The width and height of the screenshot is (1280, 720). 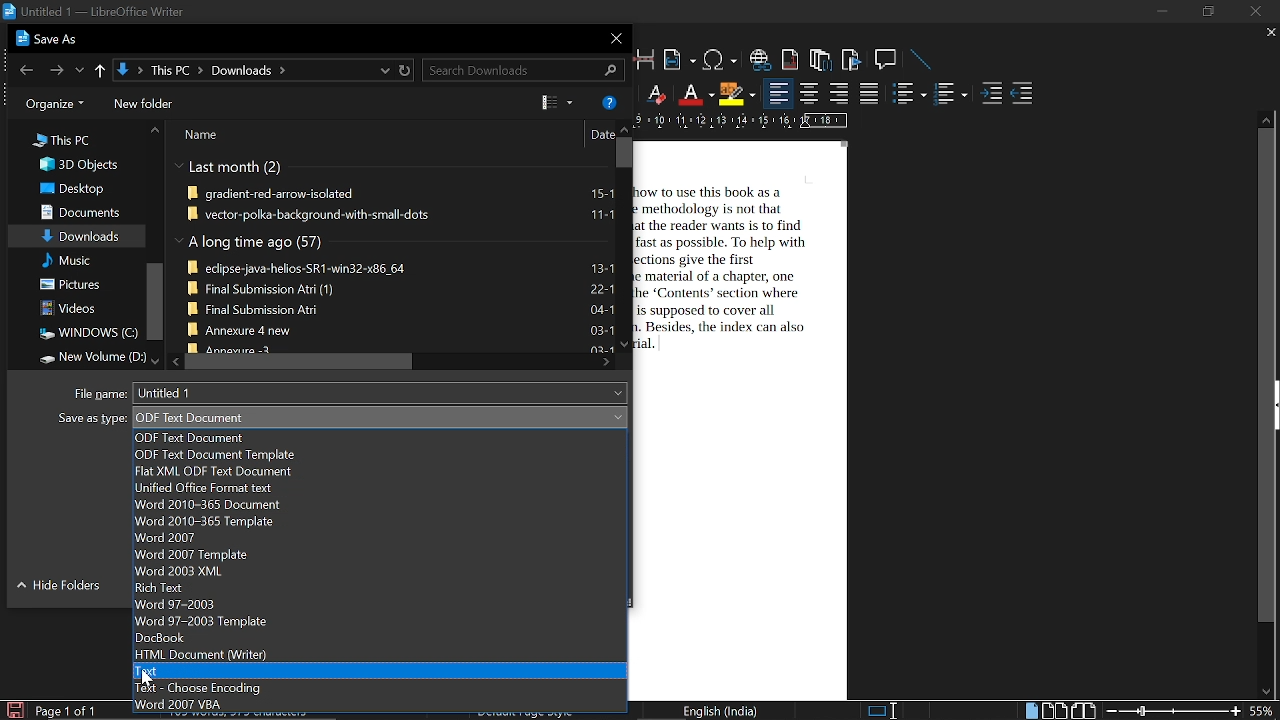 What do you see at coordinates (1022, 94) in the screenshot?
I see `decrease indent` at bounding box center [1022, 94].